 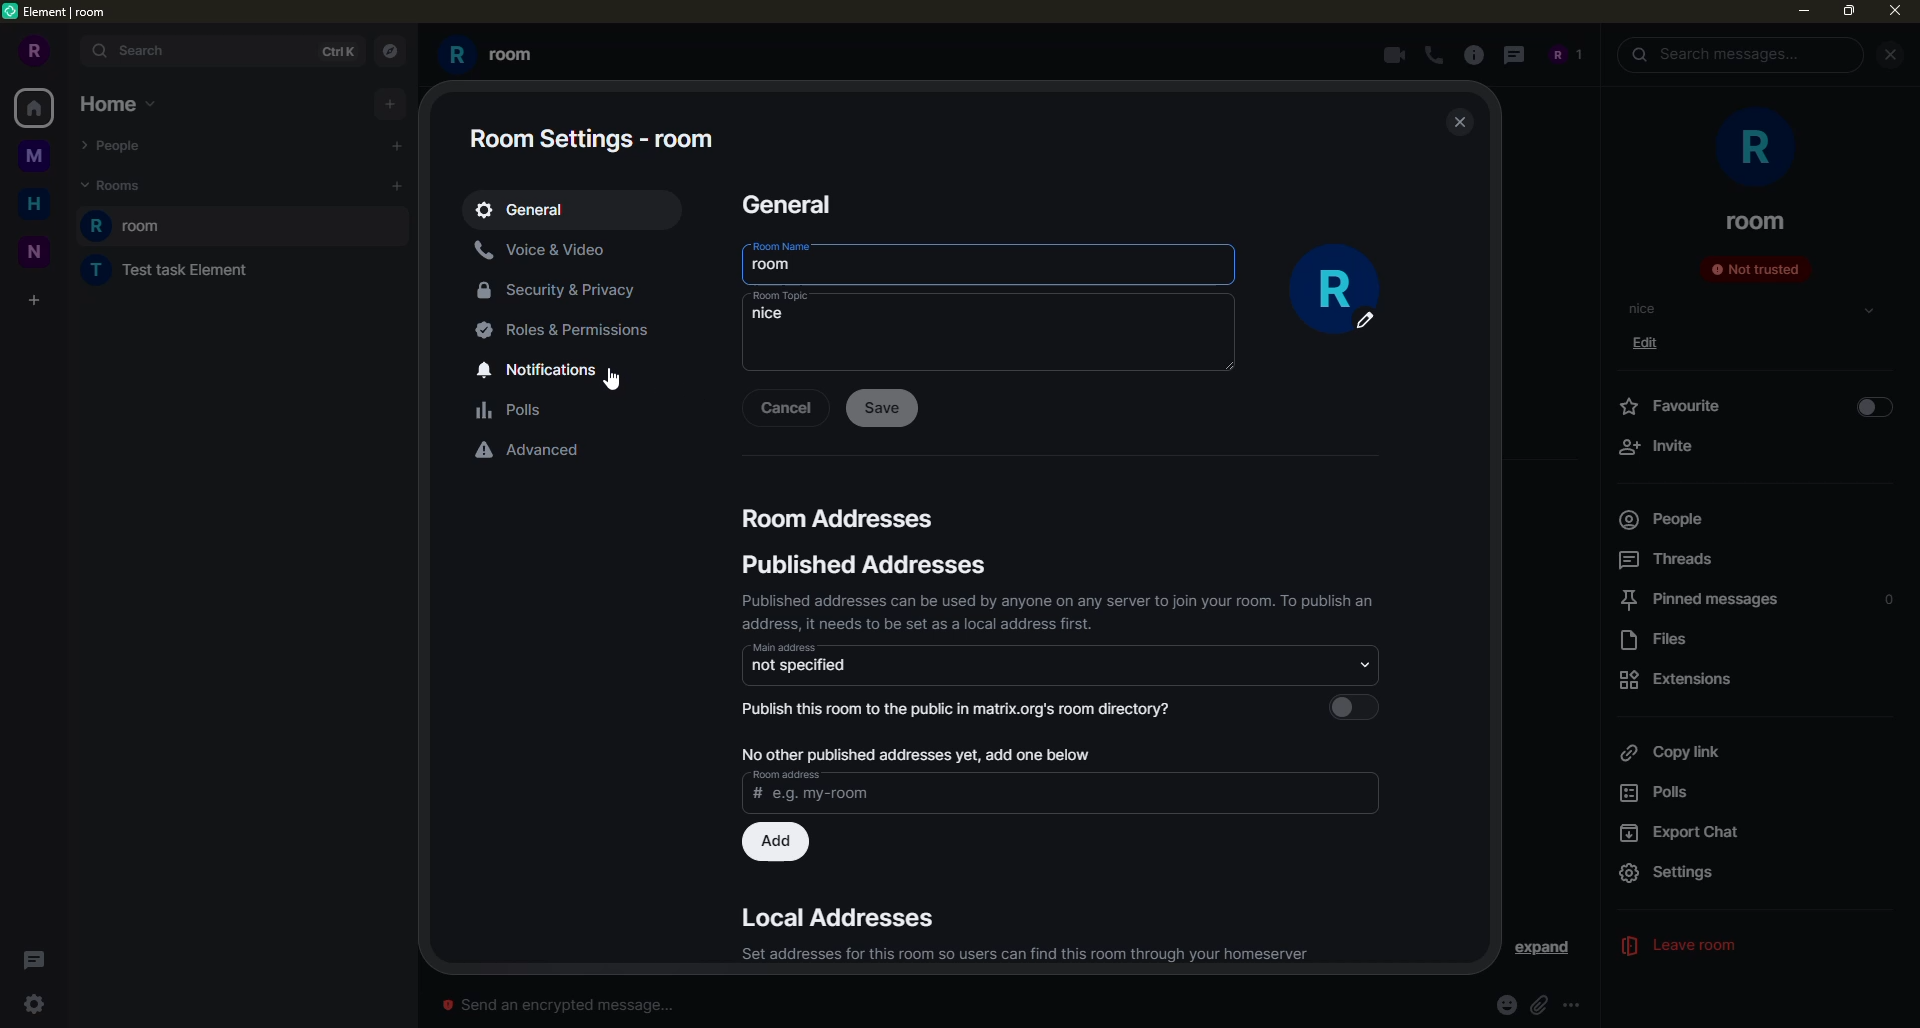 I want to click on people, so click(x=1660, y=519).